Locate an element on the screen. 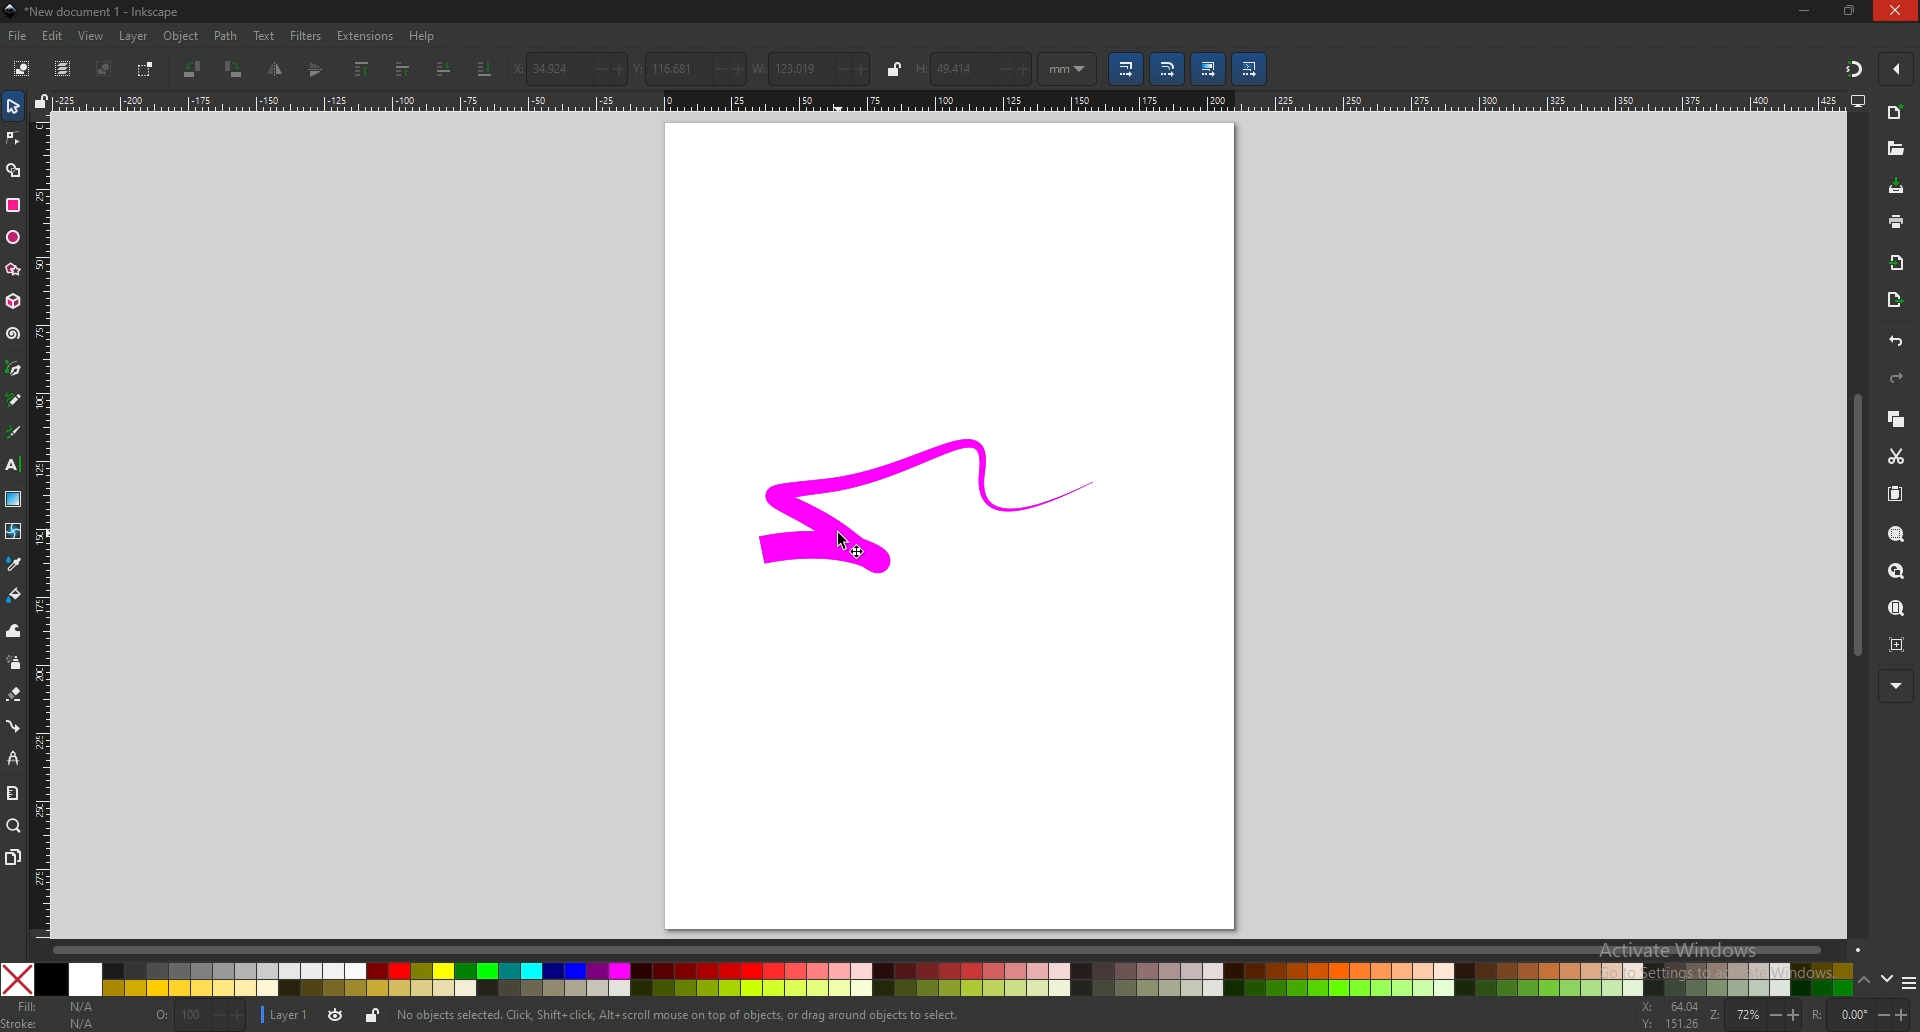 The image size is (1920, 1032). lpe is located at coordinates (14, 759).